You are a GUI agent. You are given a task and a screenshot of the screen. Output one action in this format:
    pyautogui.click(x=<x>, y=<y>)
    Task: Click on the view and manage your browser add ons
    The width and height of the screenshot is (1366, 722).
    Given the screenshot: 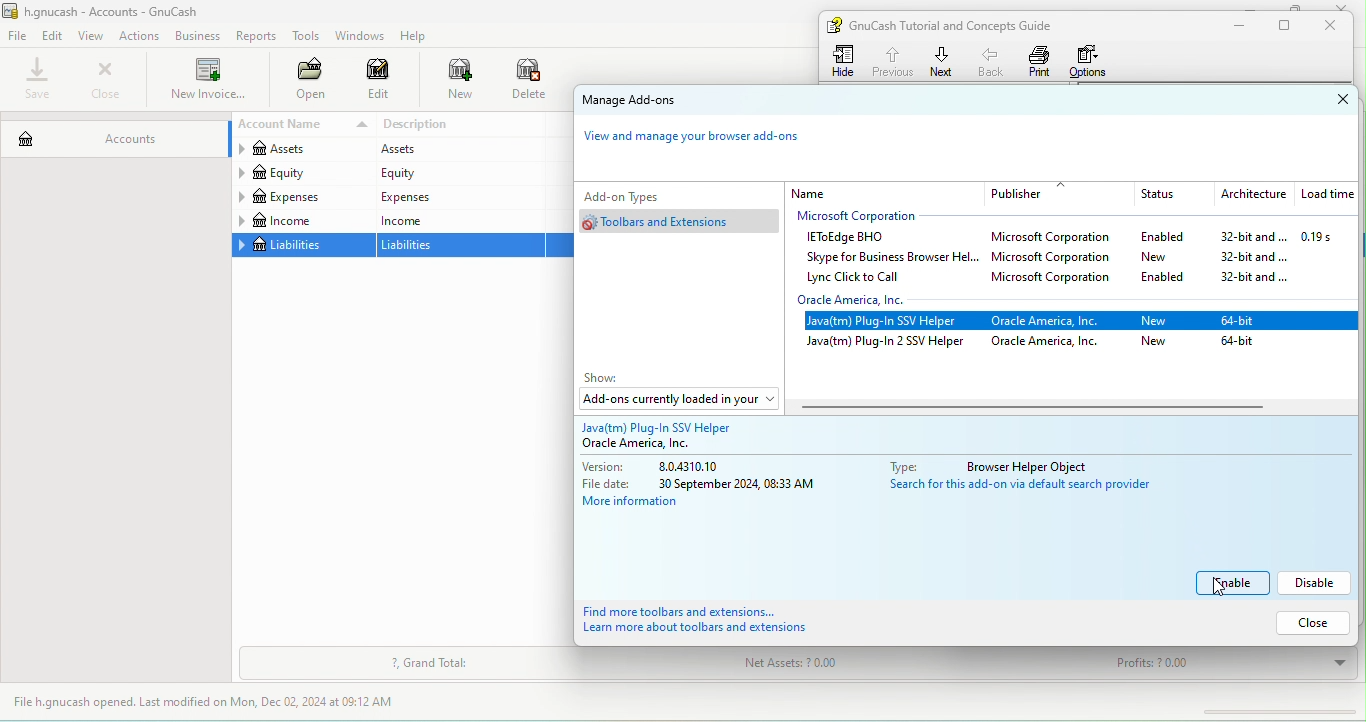 What is the action you would take?
    pyautogui.click(x=702, y=141)
    